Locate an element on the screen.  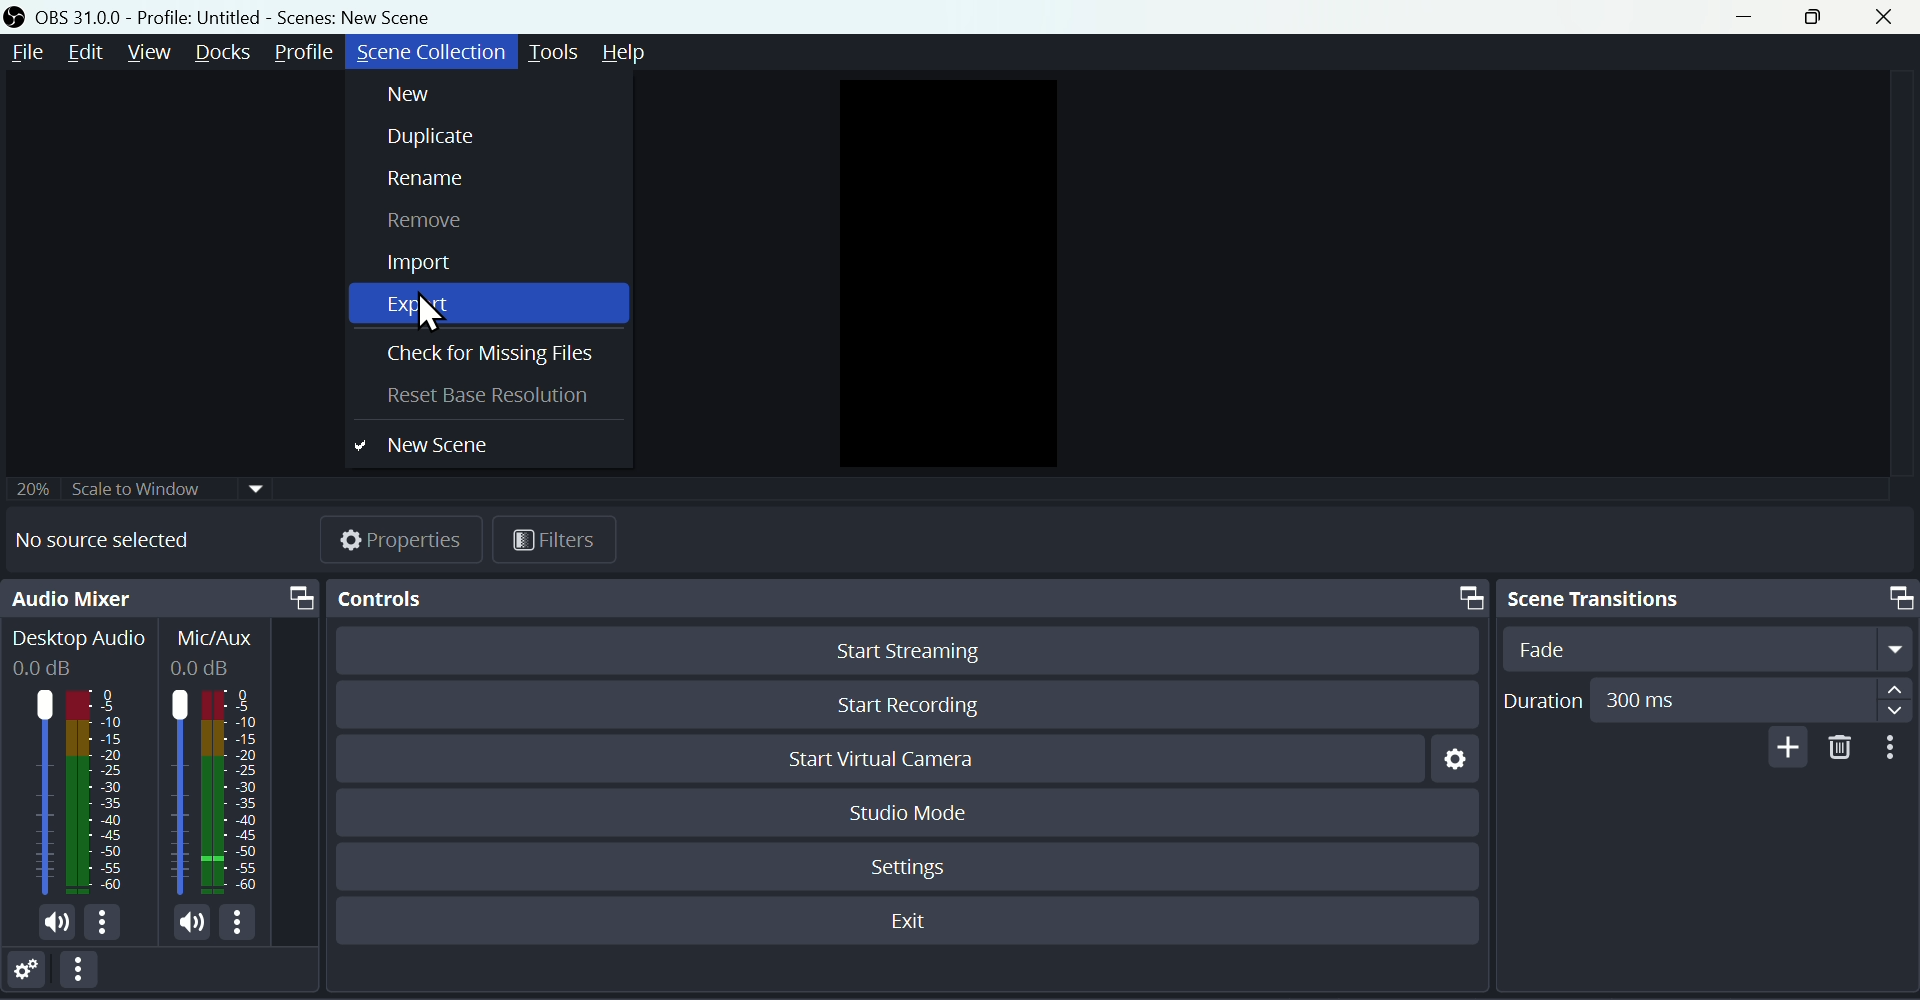
Studio mode is located at coordinates (909, 810).